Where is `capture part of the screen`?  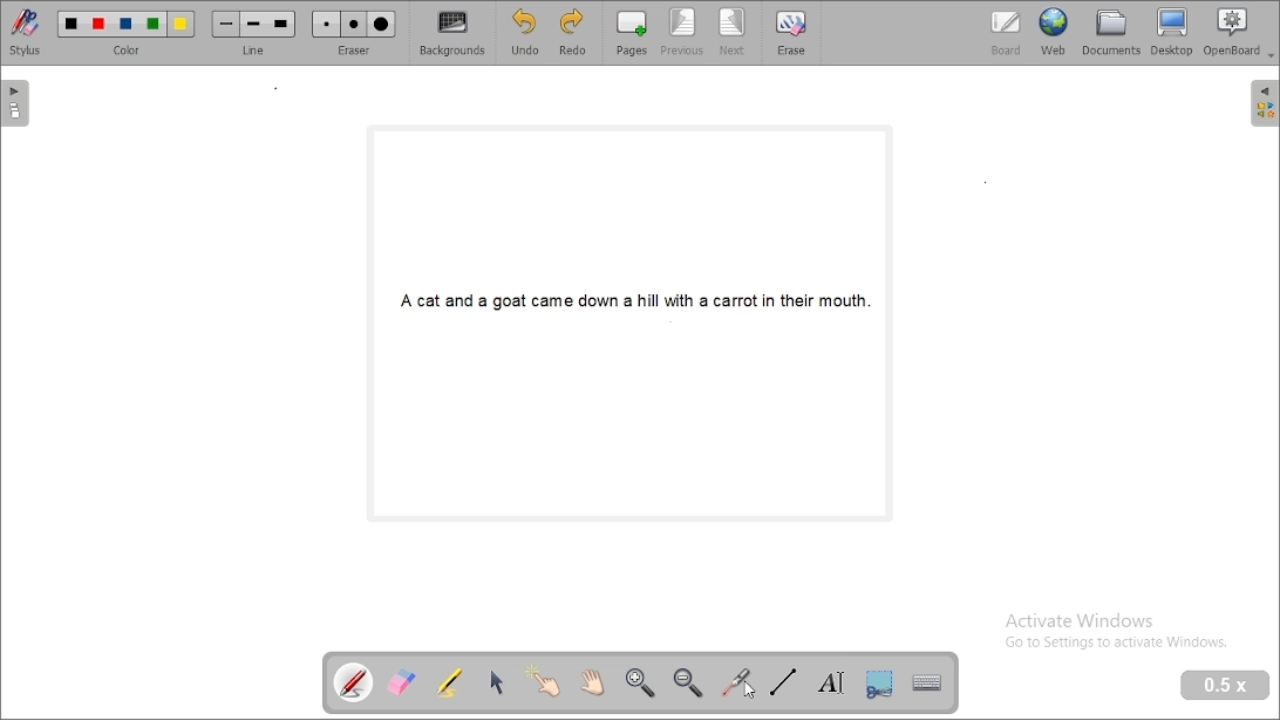
capture part of the screen is located at coordinates (880, 683).